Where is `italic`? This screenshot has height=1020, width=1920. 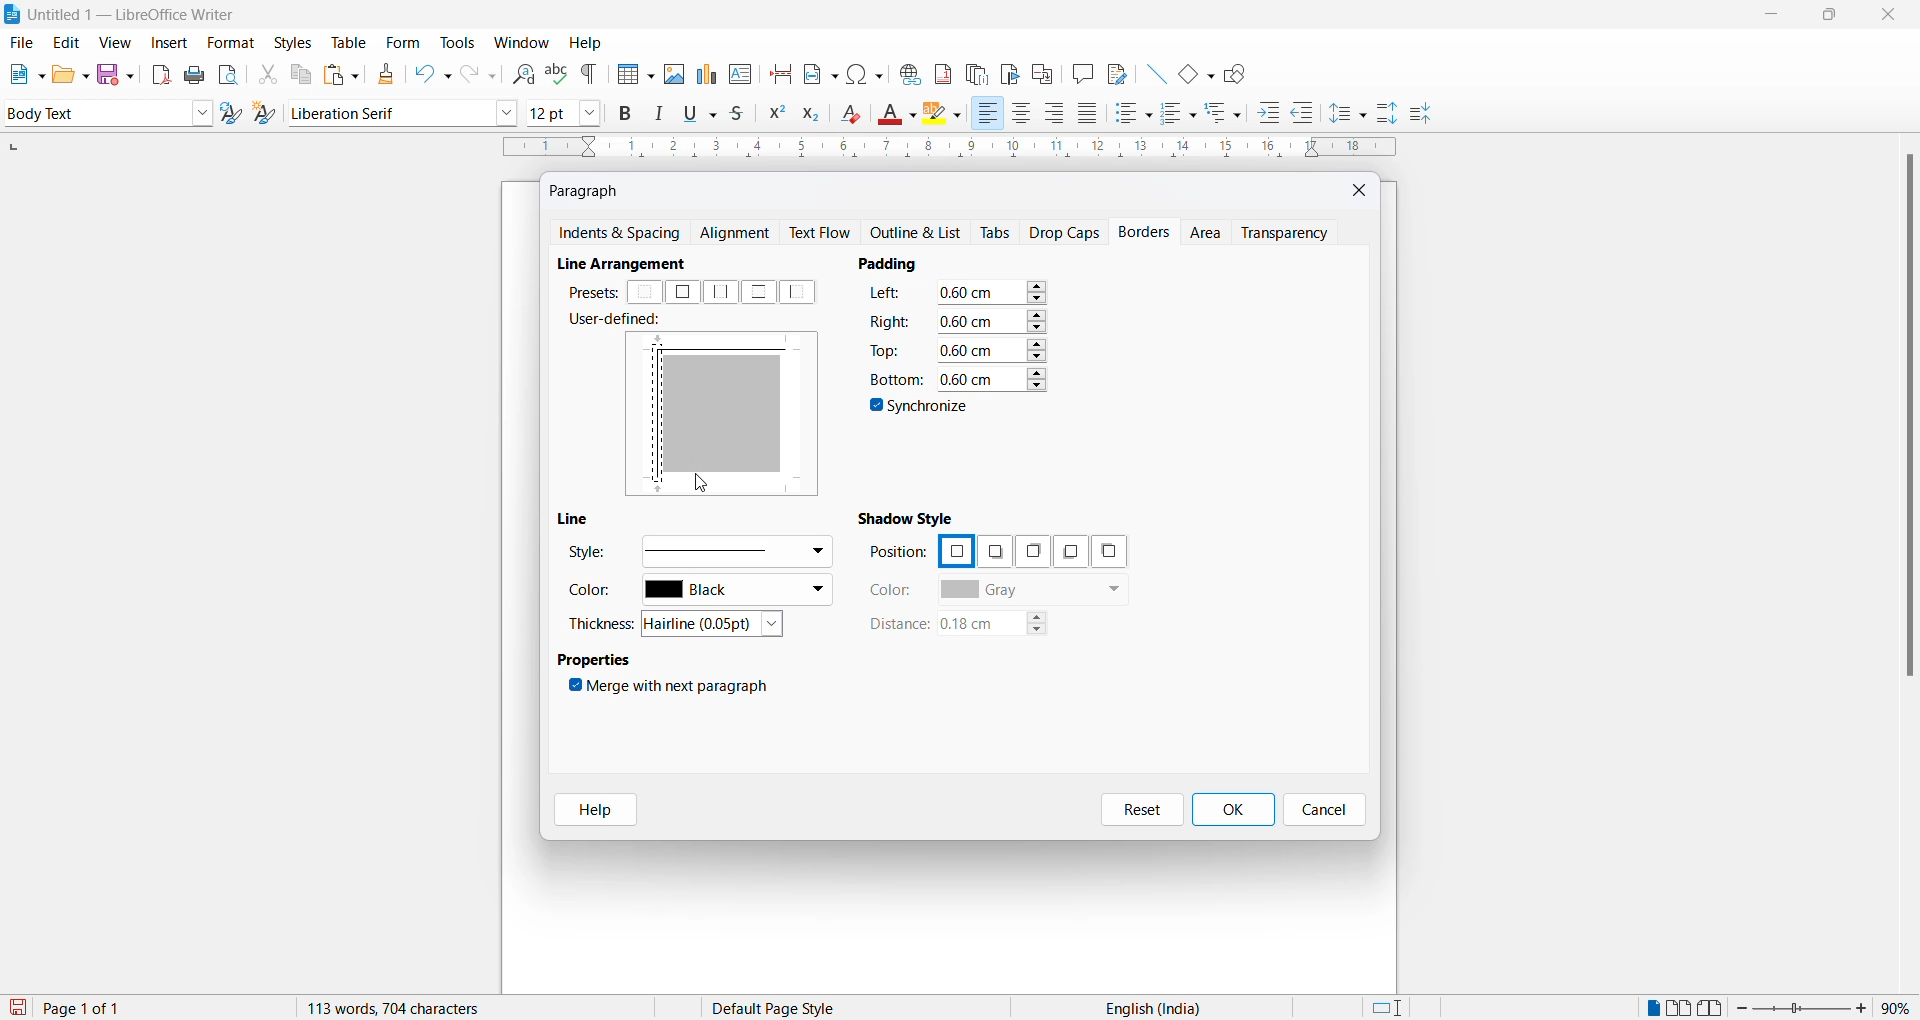
italic is located at coordinates (663, 114).